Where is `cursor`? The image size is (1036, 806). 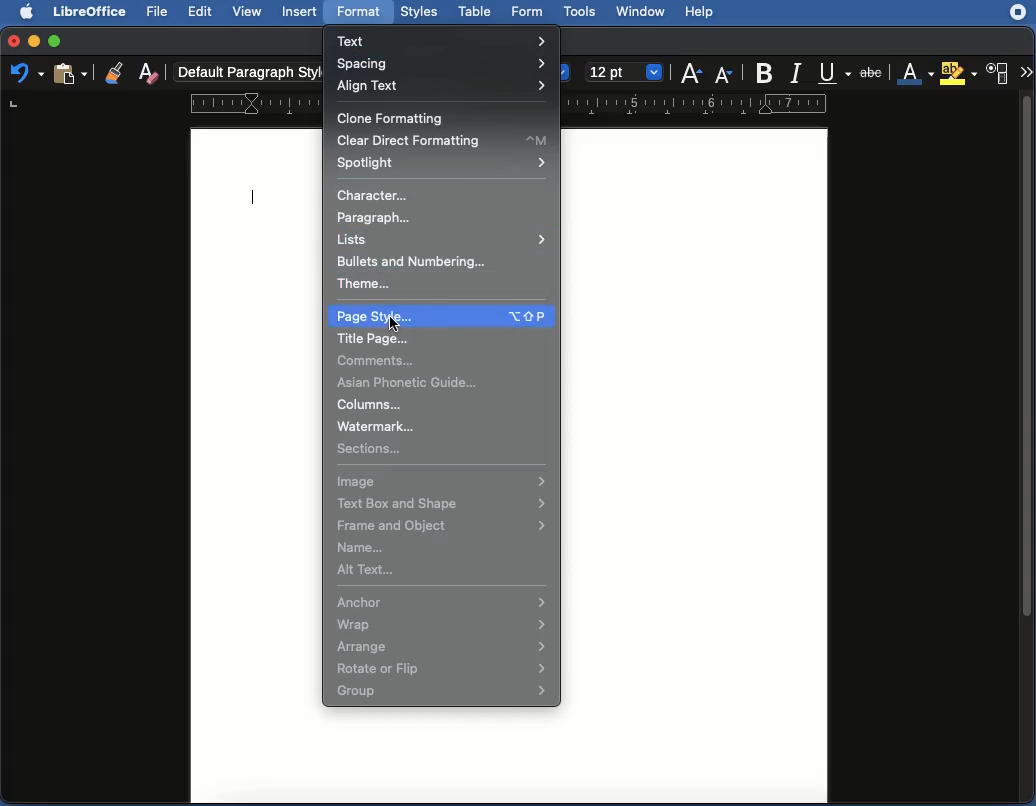
cursor is located at coordinates (396, 324).